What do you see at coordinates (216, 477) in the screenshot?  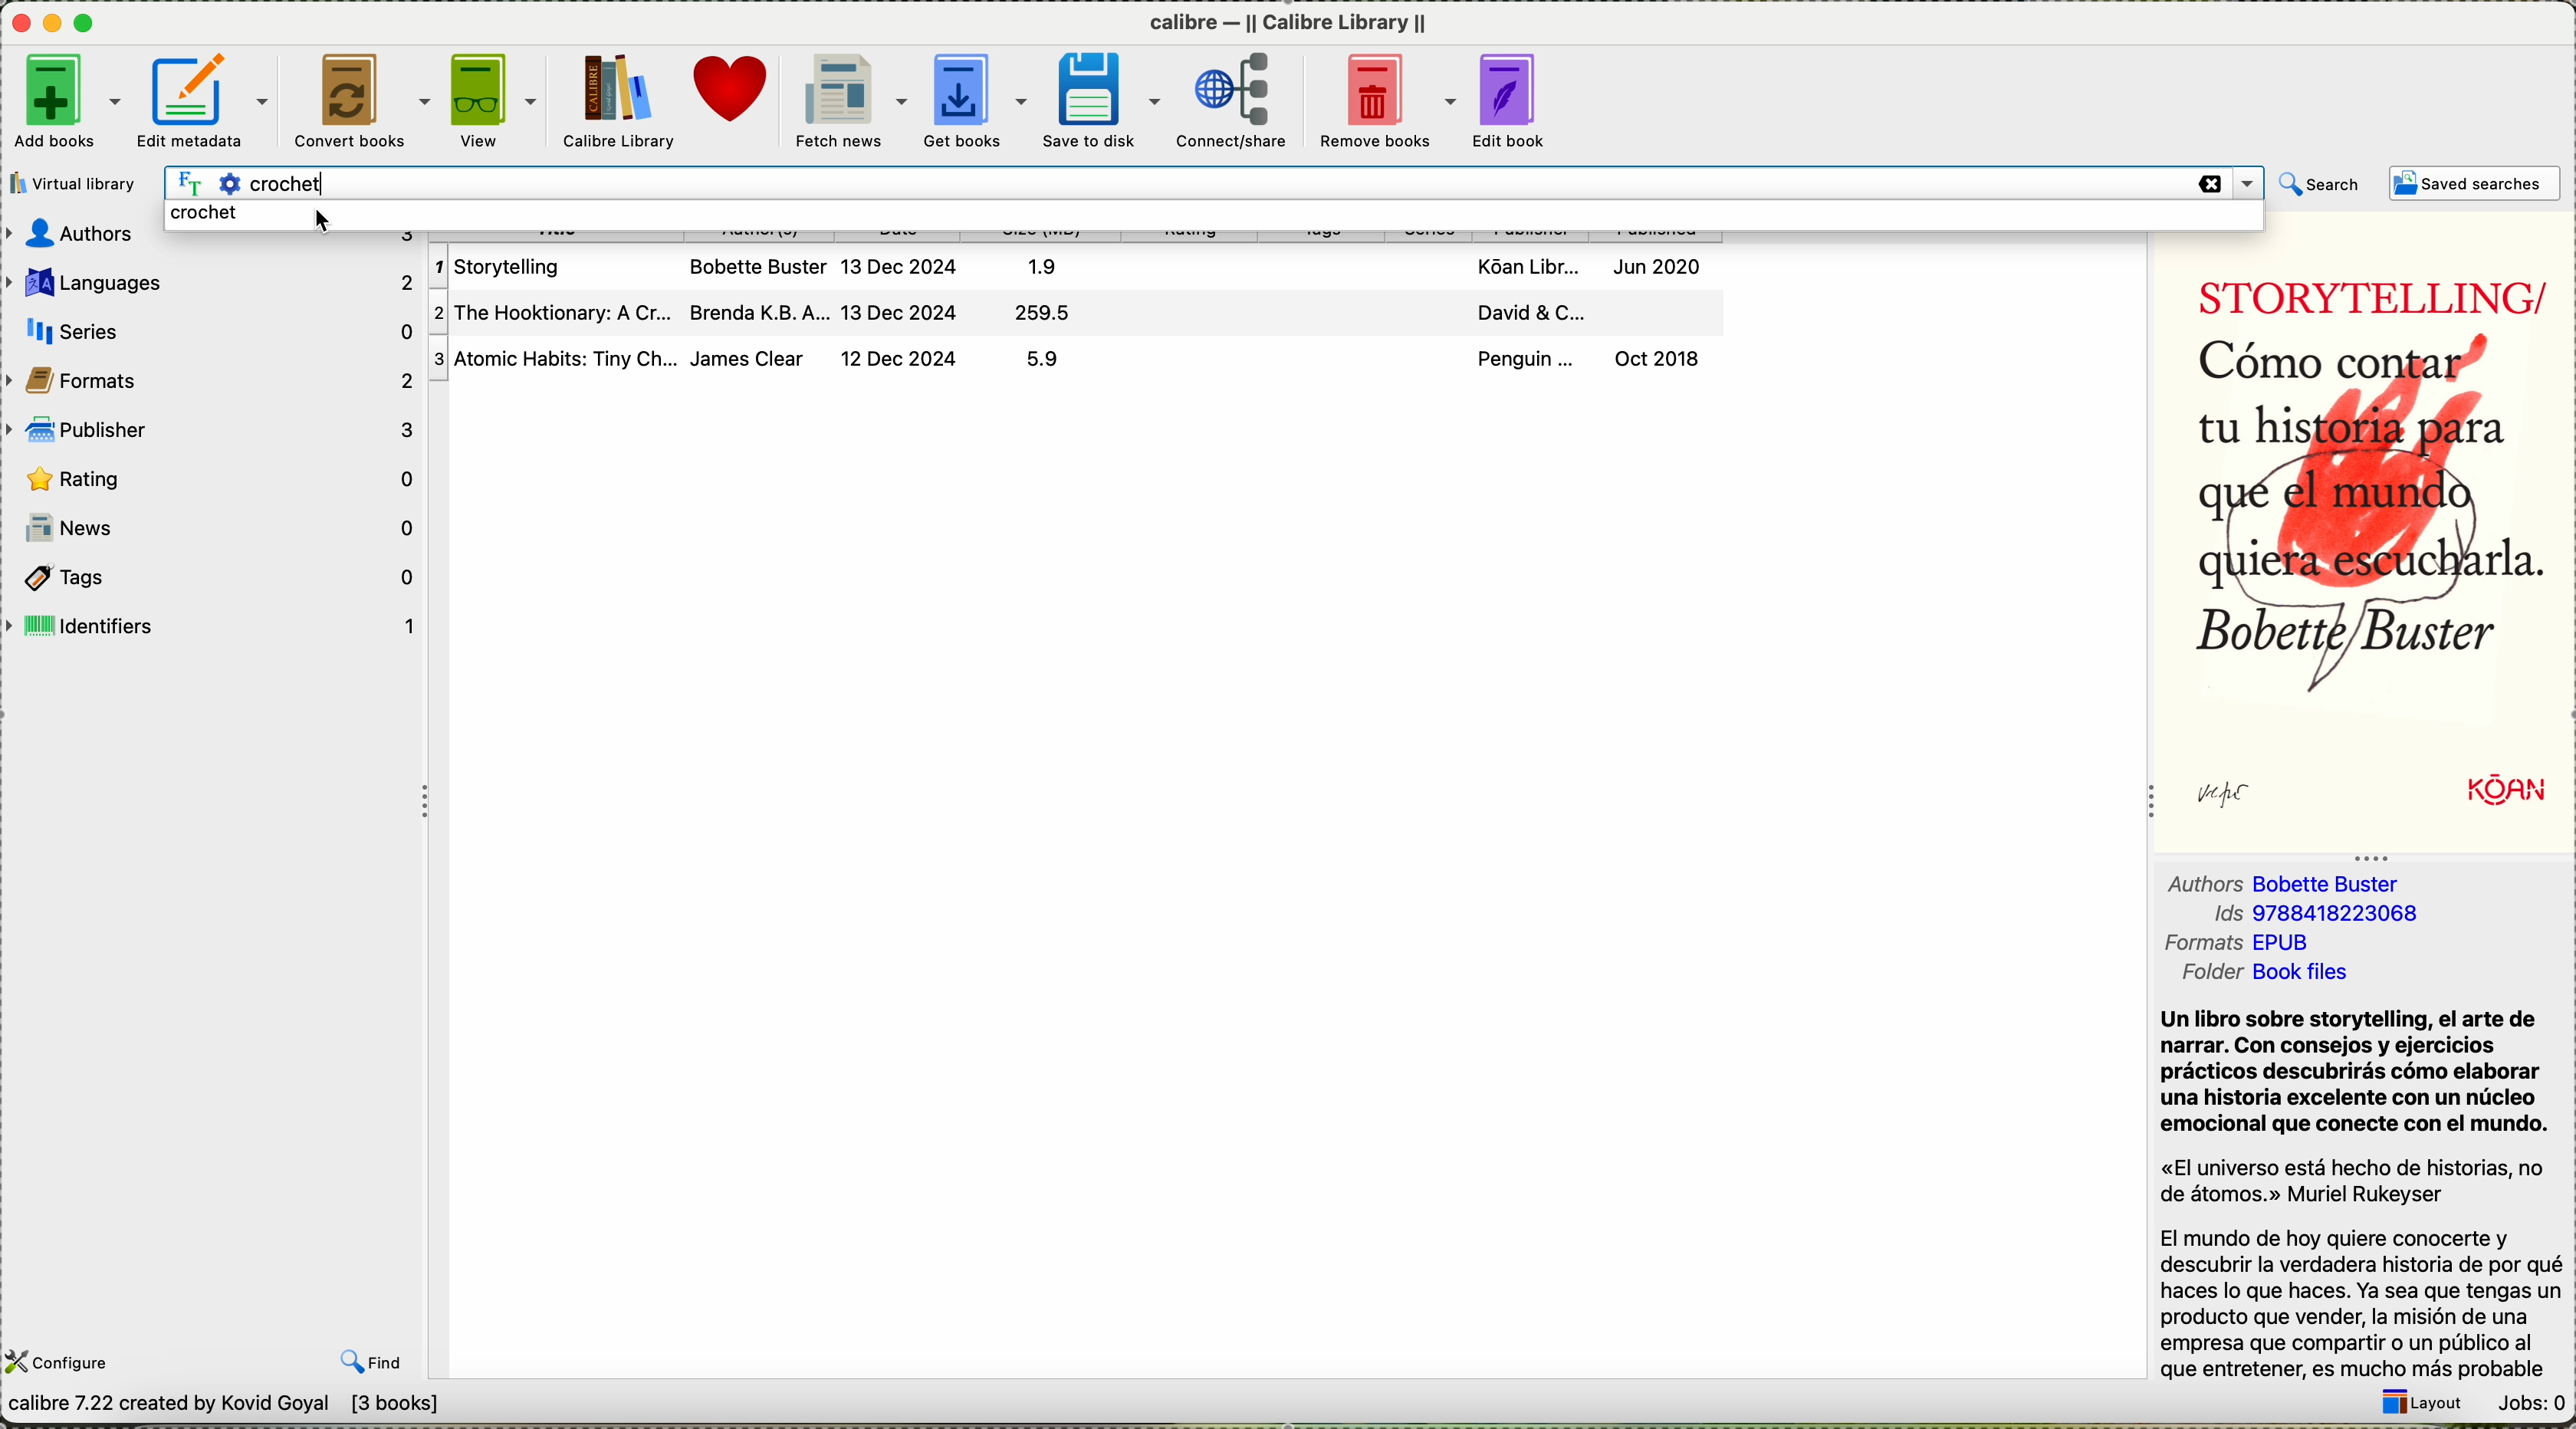 I see `rating` at bounding box center [216, 477].